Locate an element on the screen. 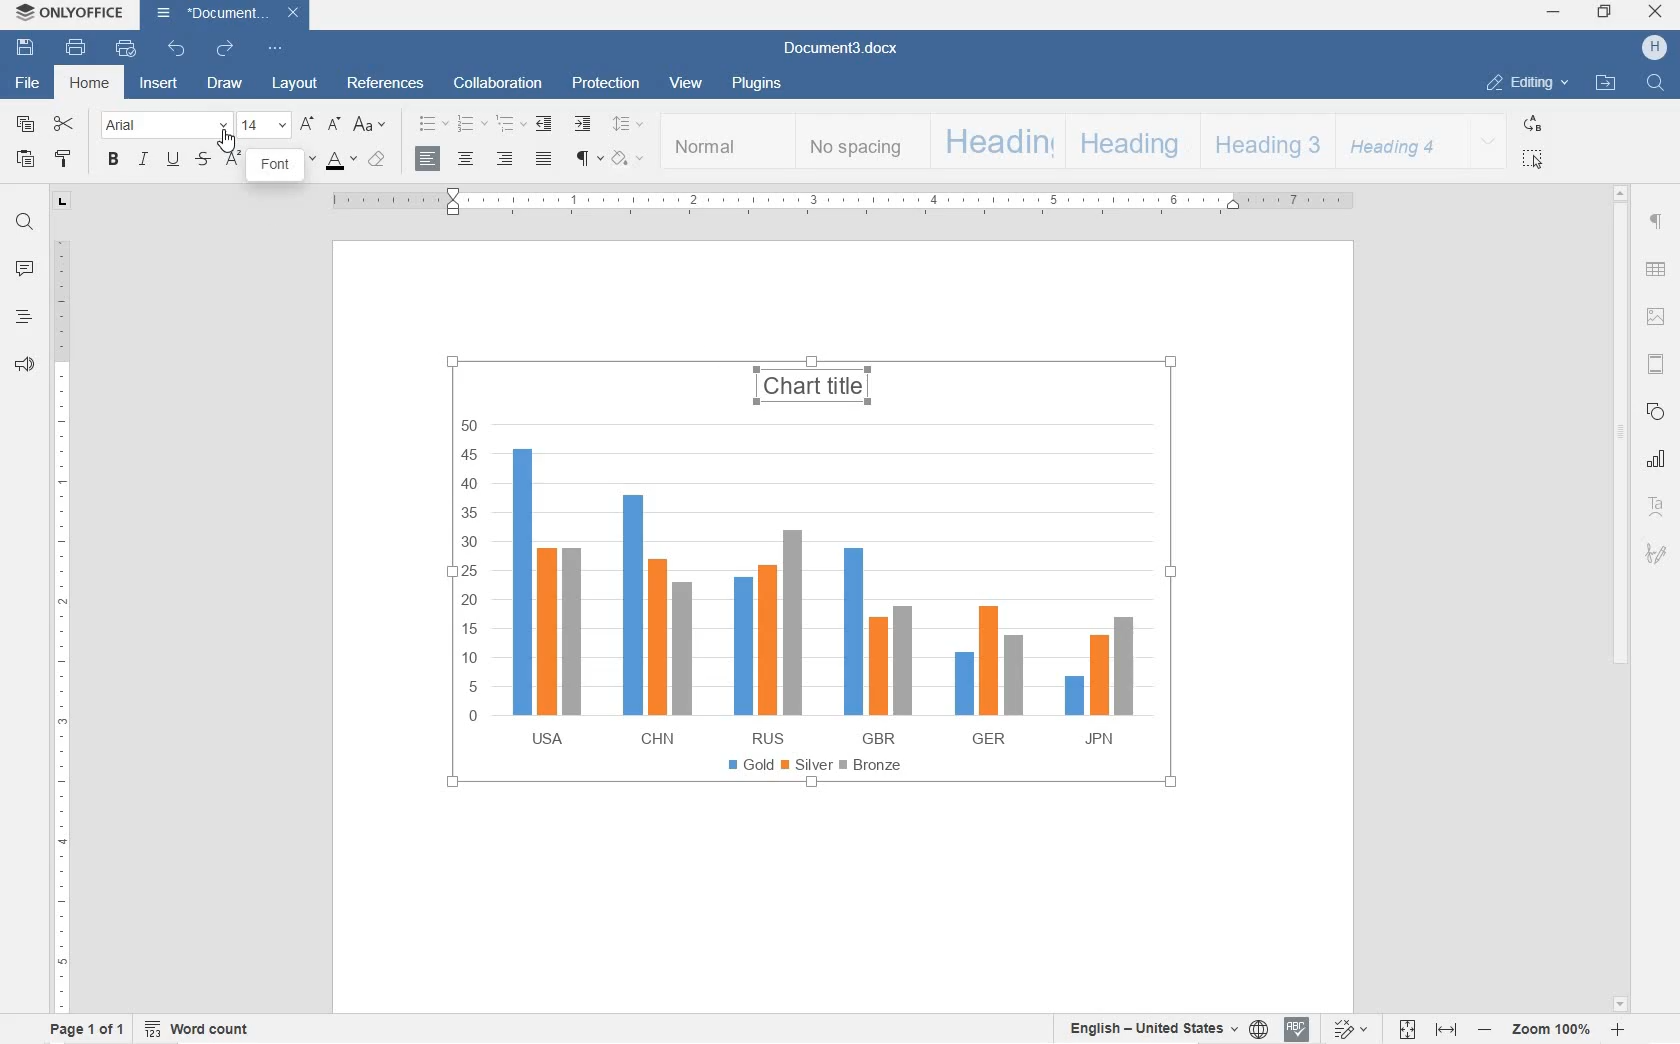 The height and width of the screenshot is (1044, 1680). CUSTOMIZE QUICK ACCESS TOOLBAR is located at coordinates (273, 48).